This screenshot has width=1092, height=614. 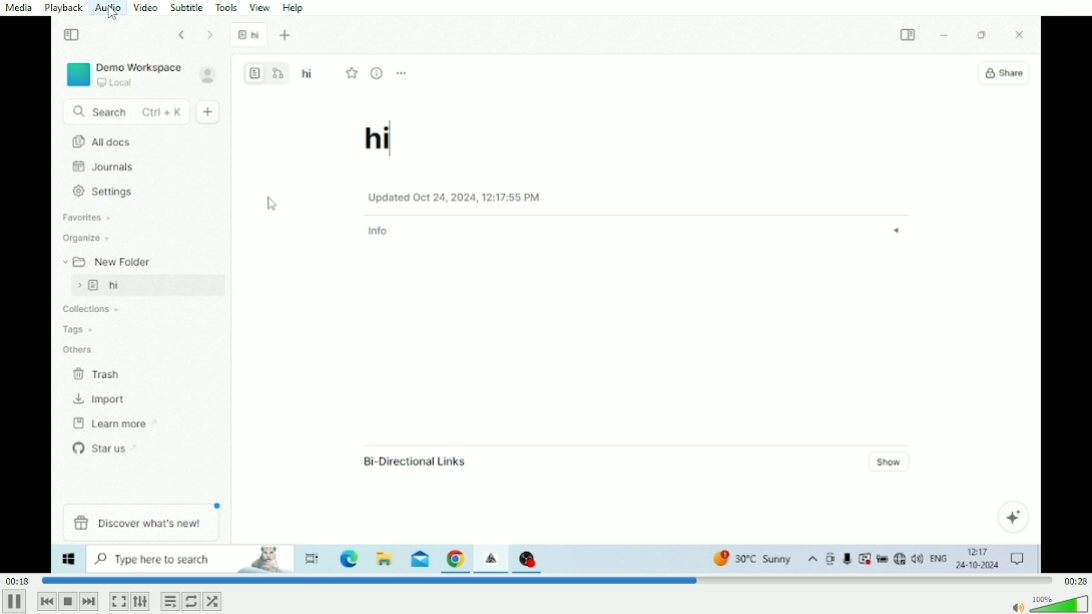 What do you see at coordinates (227, 7) in the screenshot?
I see `Tools` at bounding box center [227, 7].